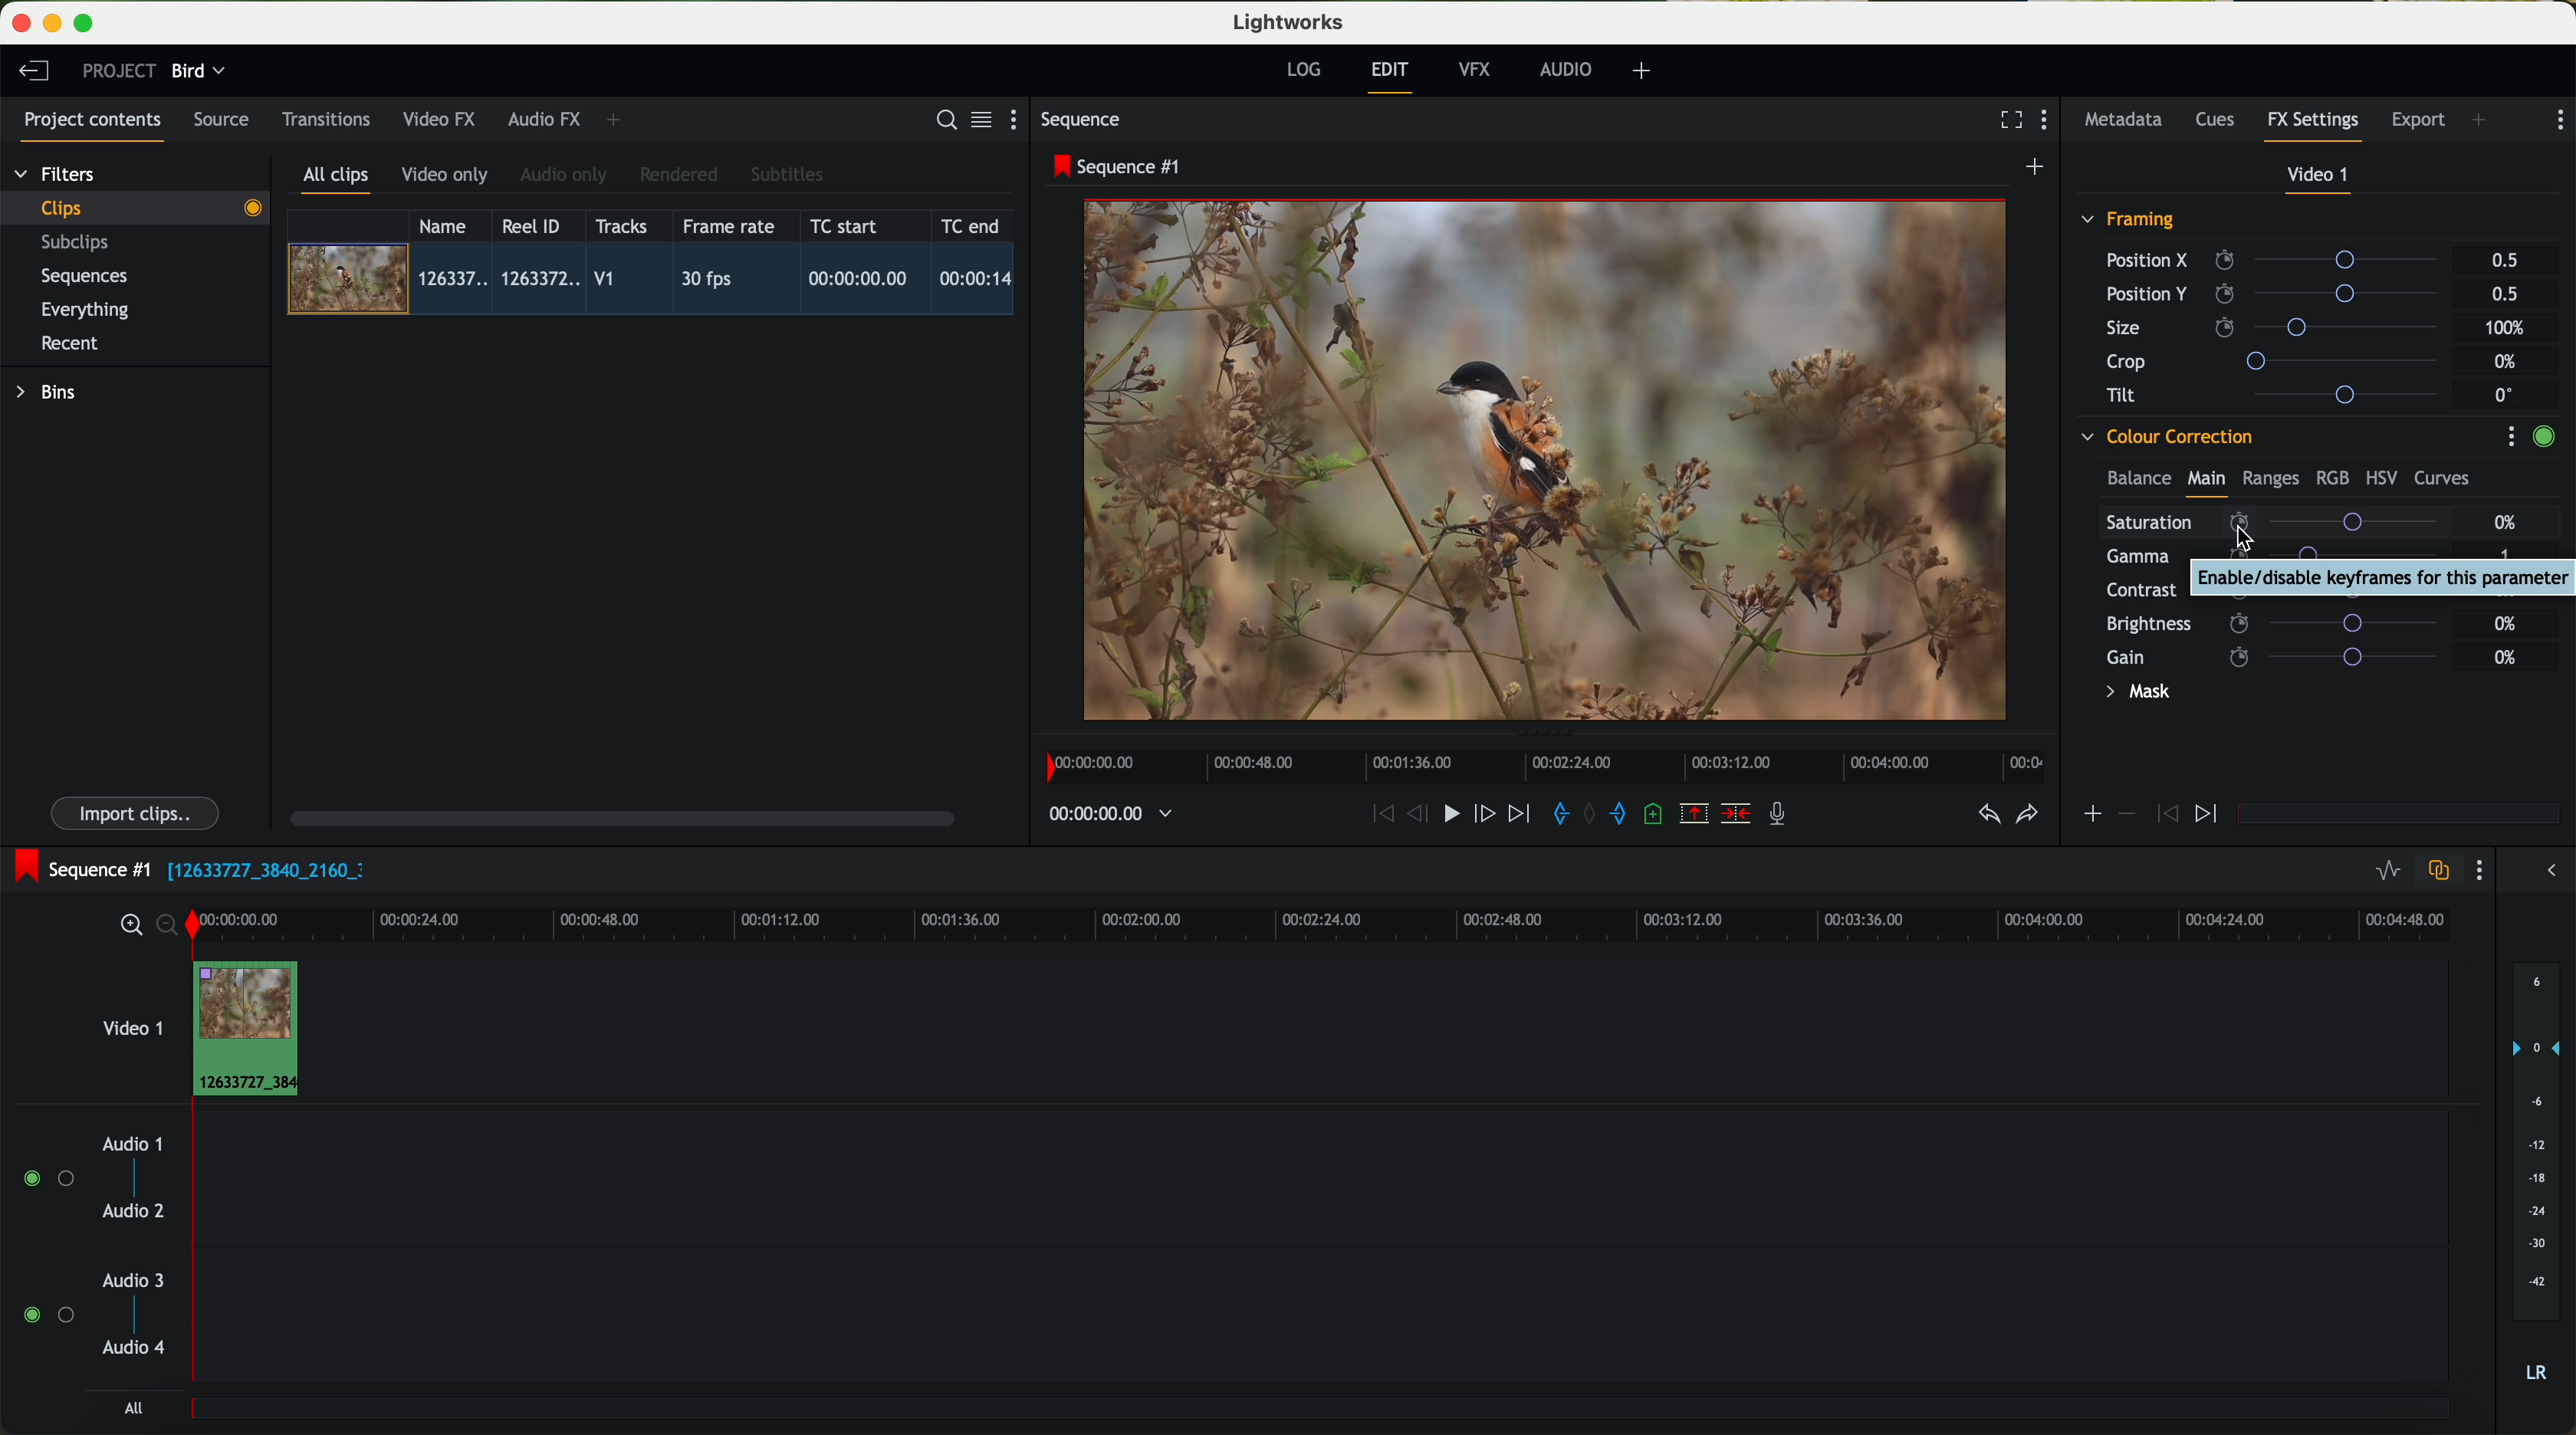  Describe the element at coordinates (618, 120) in the screenshot. I see `add panel` at that location.